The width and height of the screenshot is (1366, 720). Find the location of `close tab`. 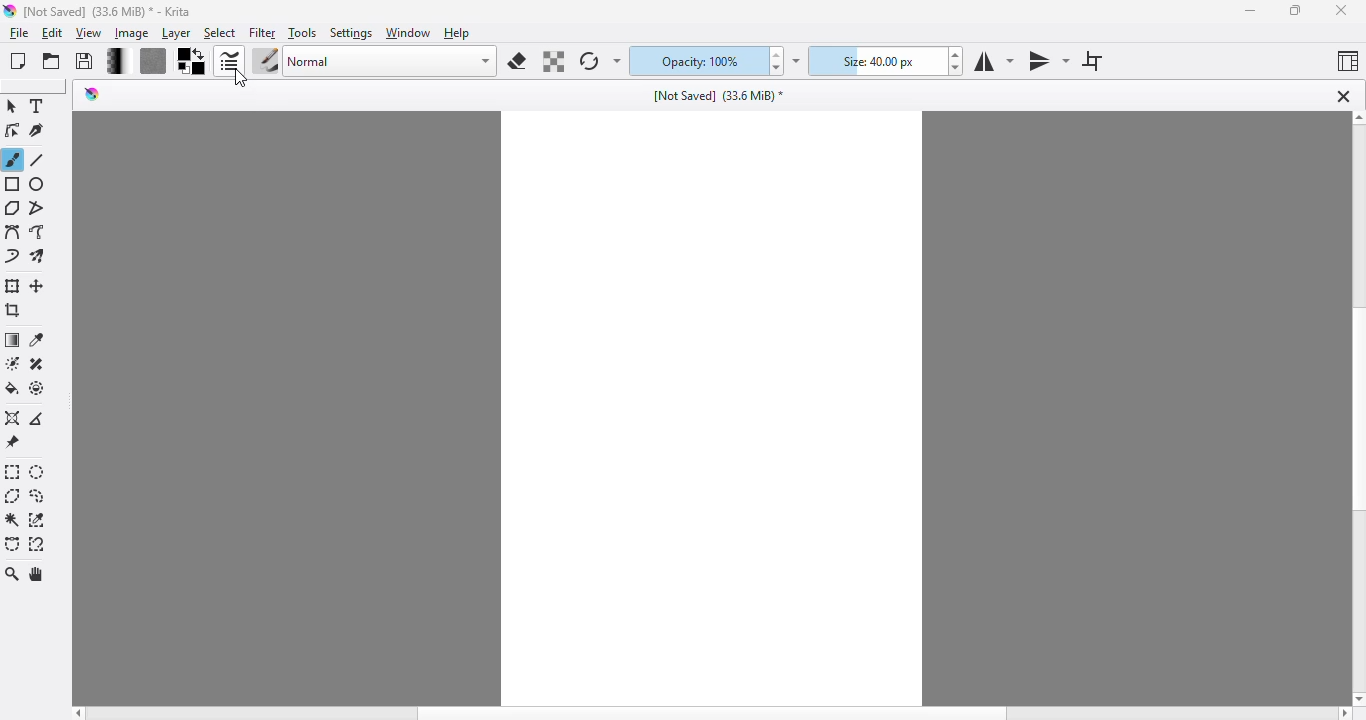

close tab is located at coordinates (1343, 96).